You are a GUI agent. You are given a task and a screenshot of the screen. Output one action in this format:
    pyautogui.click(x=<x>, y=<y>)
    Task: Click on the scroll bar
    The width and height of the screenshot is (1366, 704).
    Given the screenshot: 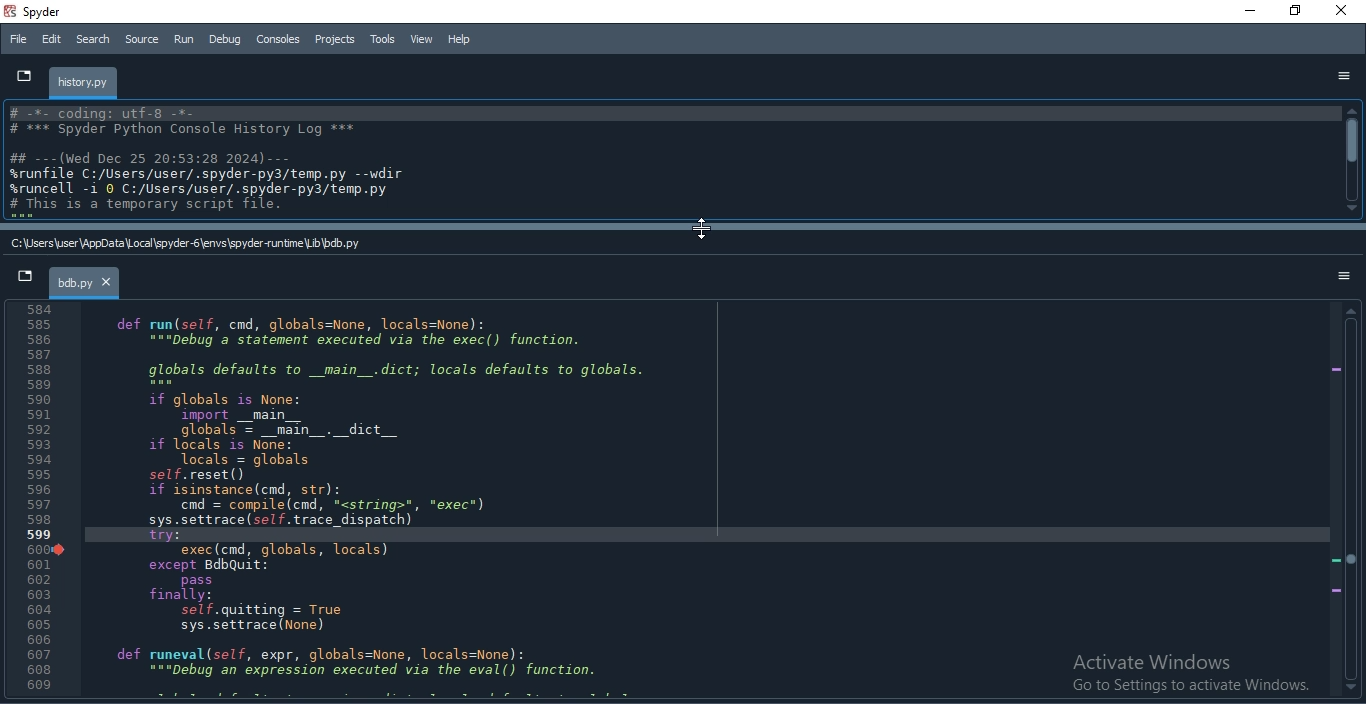 What is the action you would take?
    pyautogui.click(x=680, y=228)
    